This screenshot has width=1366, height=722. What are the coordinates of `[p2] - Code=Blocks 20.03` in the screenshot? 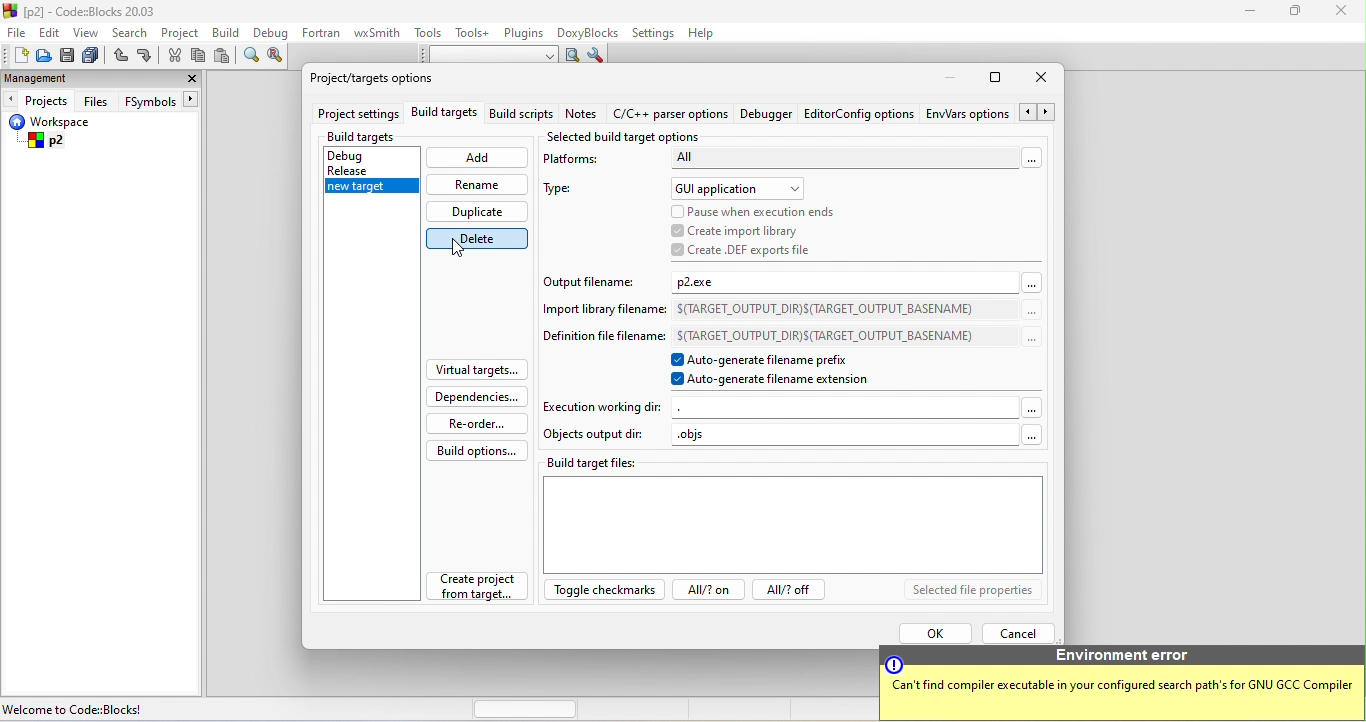 It's located at (88, 12).